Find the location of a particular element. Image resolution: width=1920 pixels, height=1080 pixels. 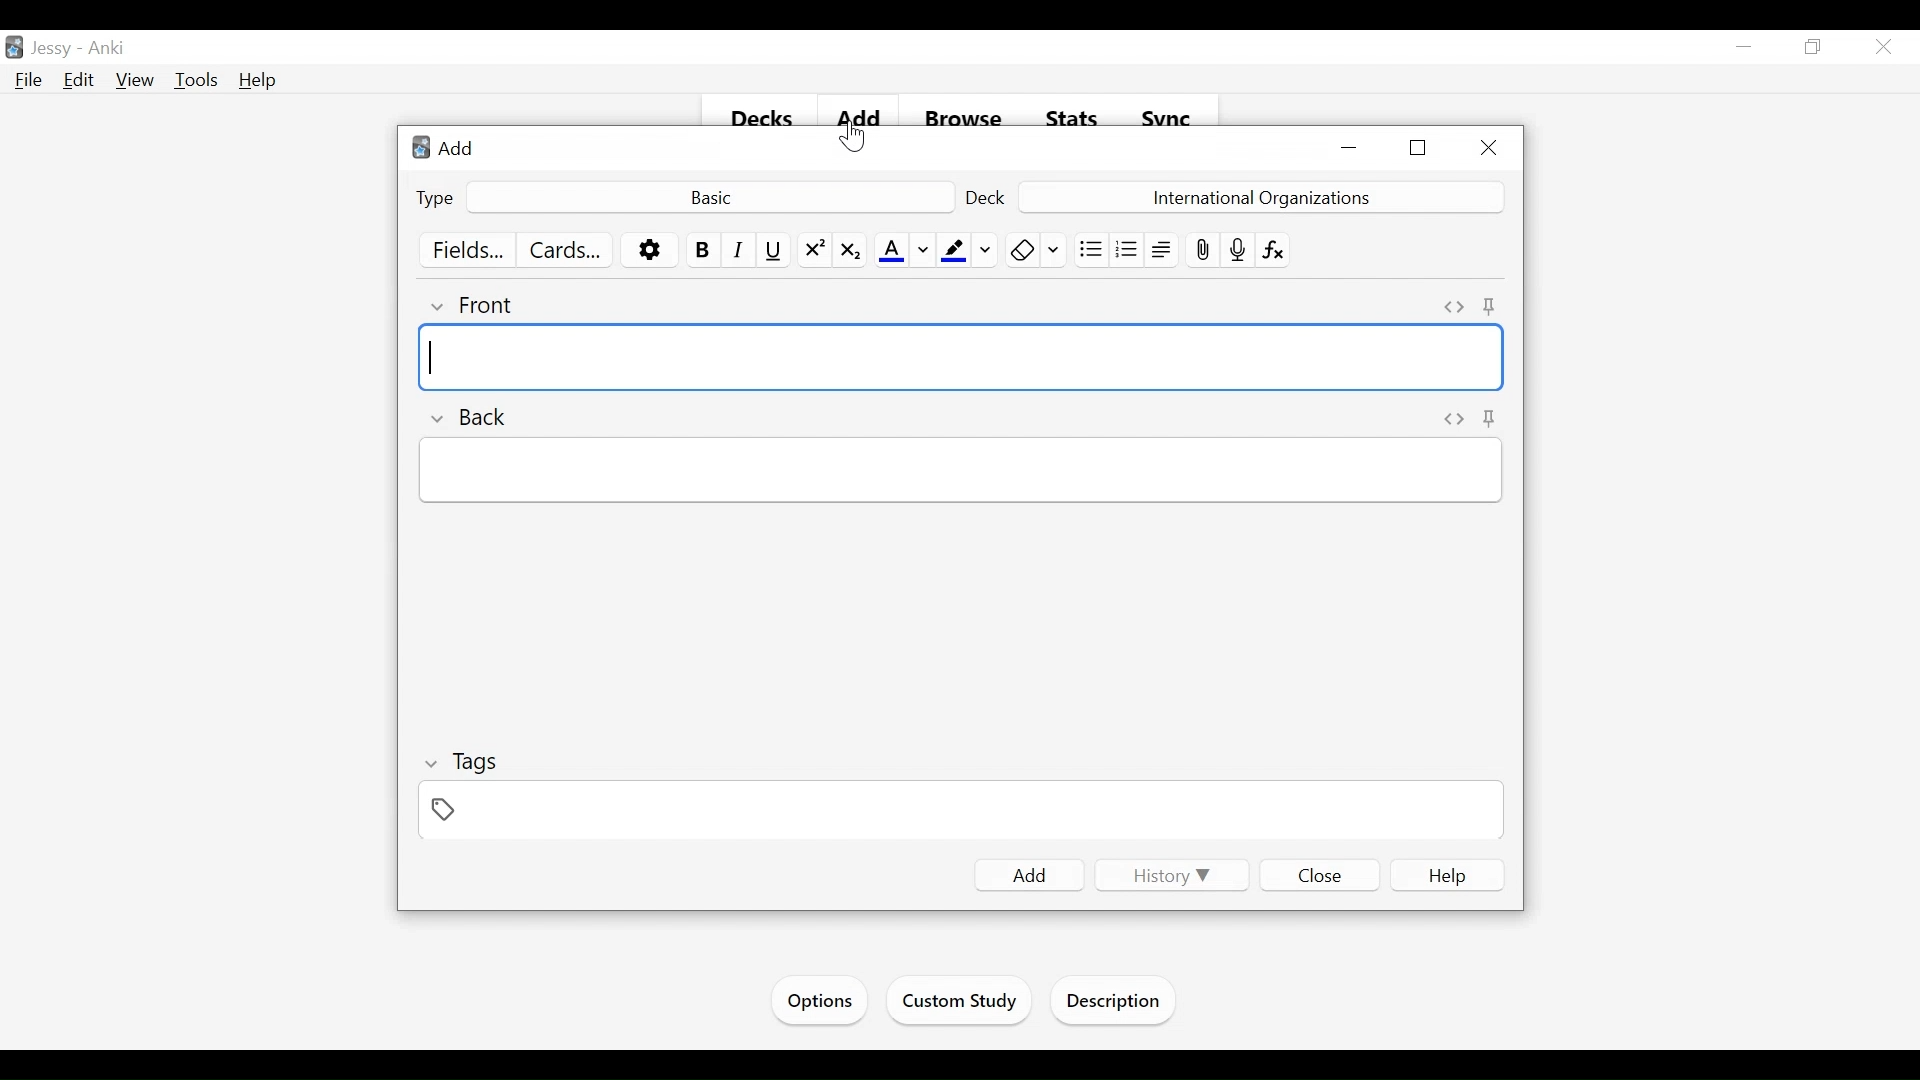

Front Field is located at coordinates (959, 358).